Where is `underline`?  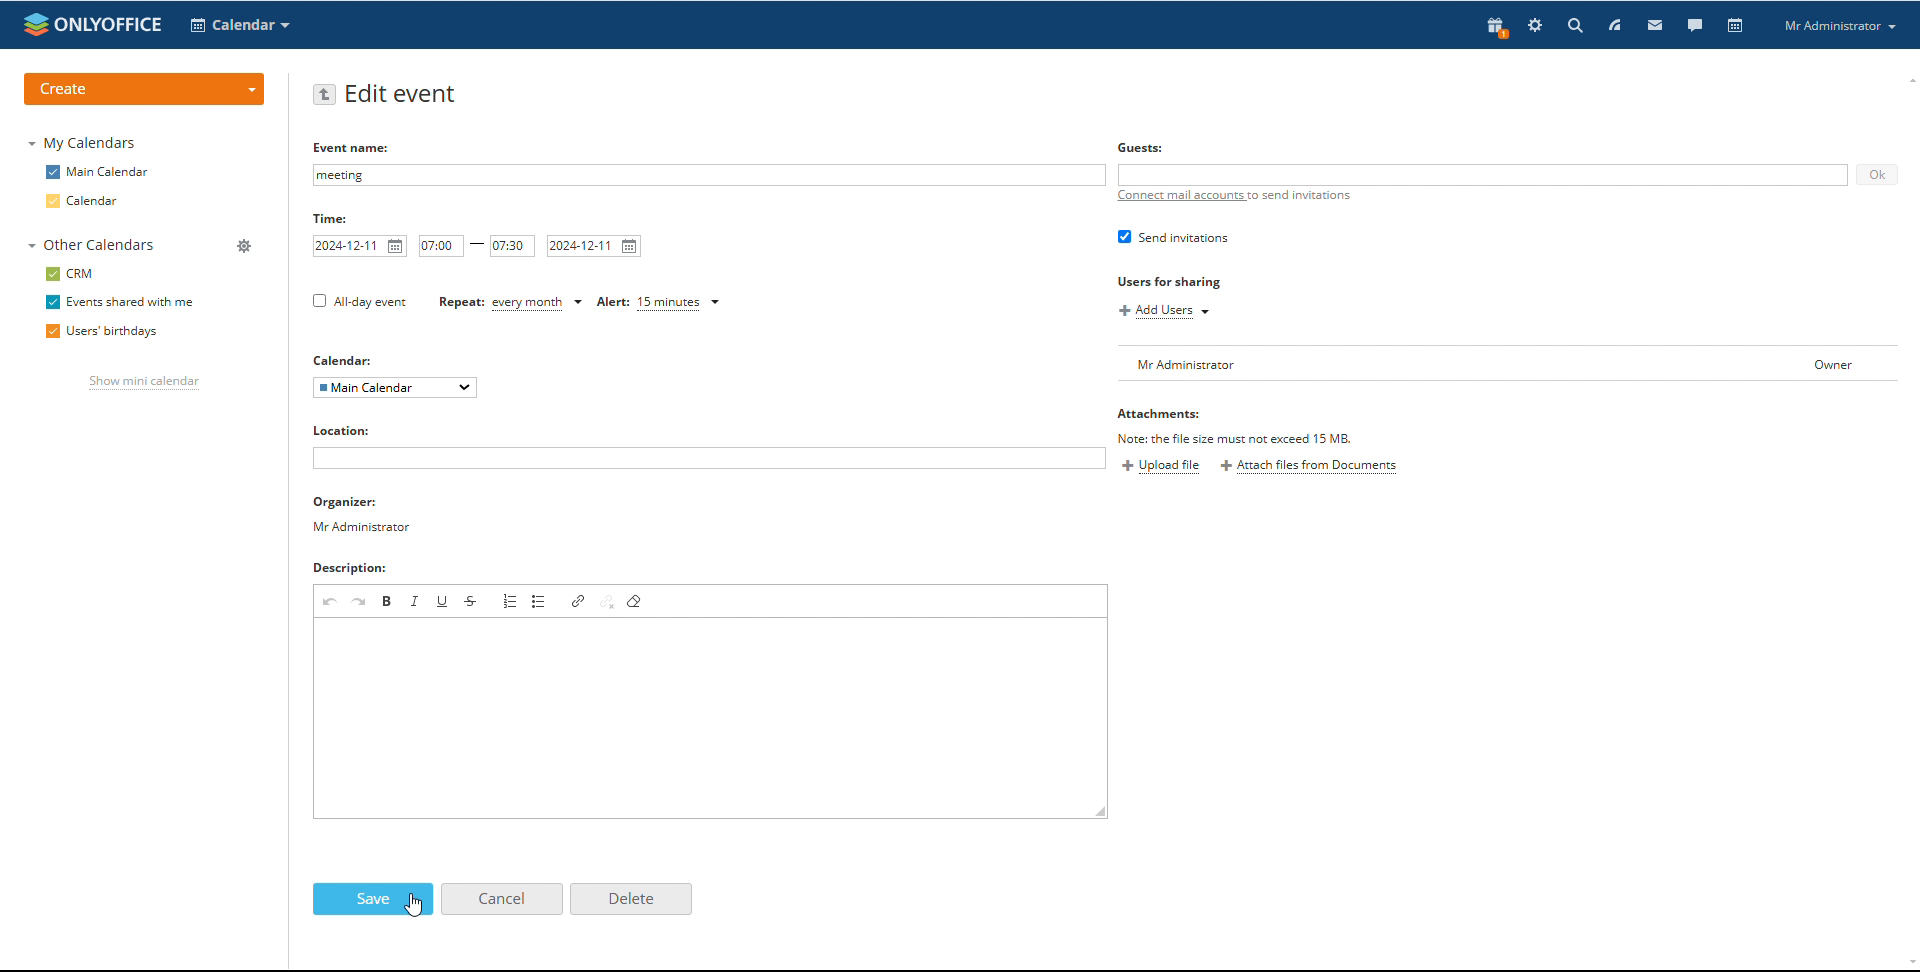
underline is located at coordinates (443, 601).